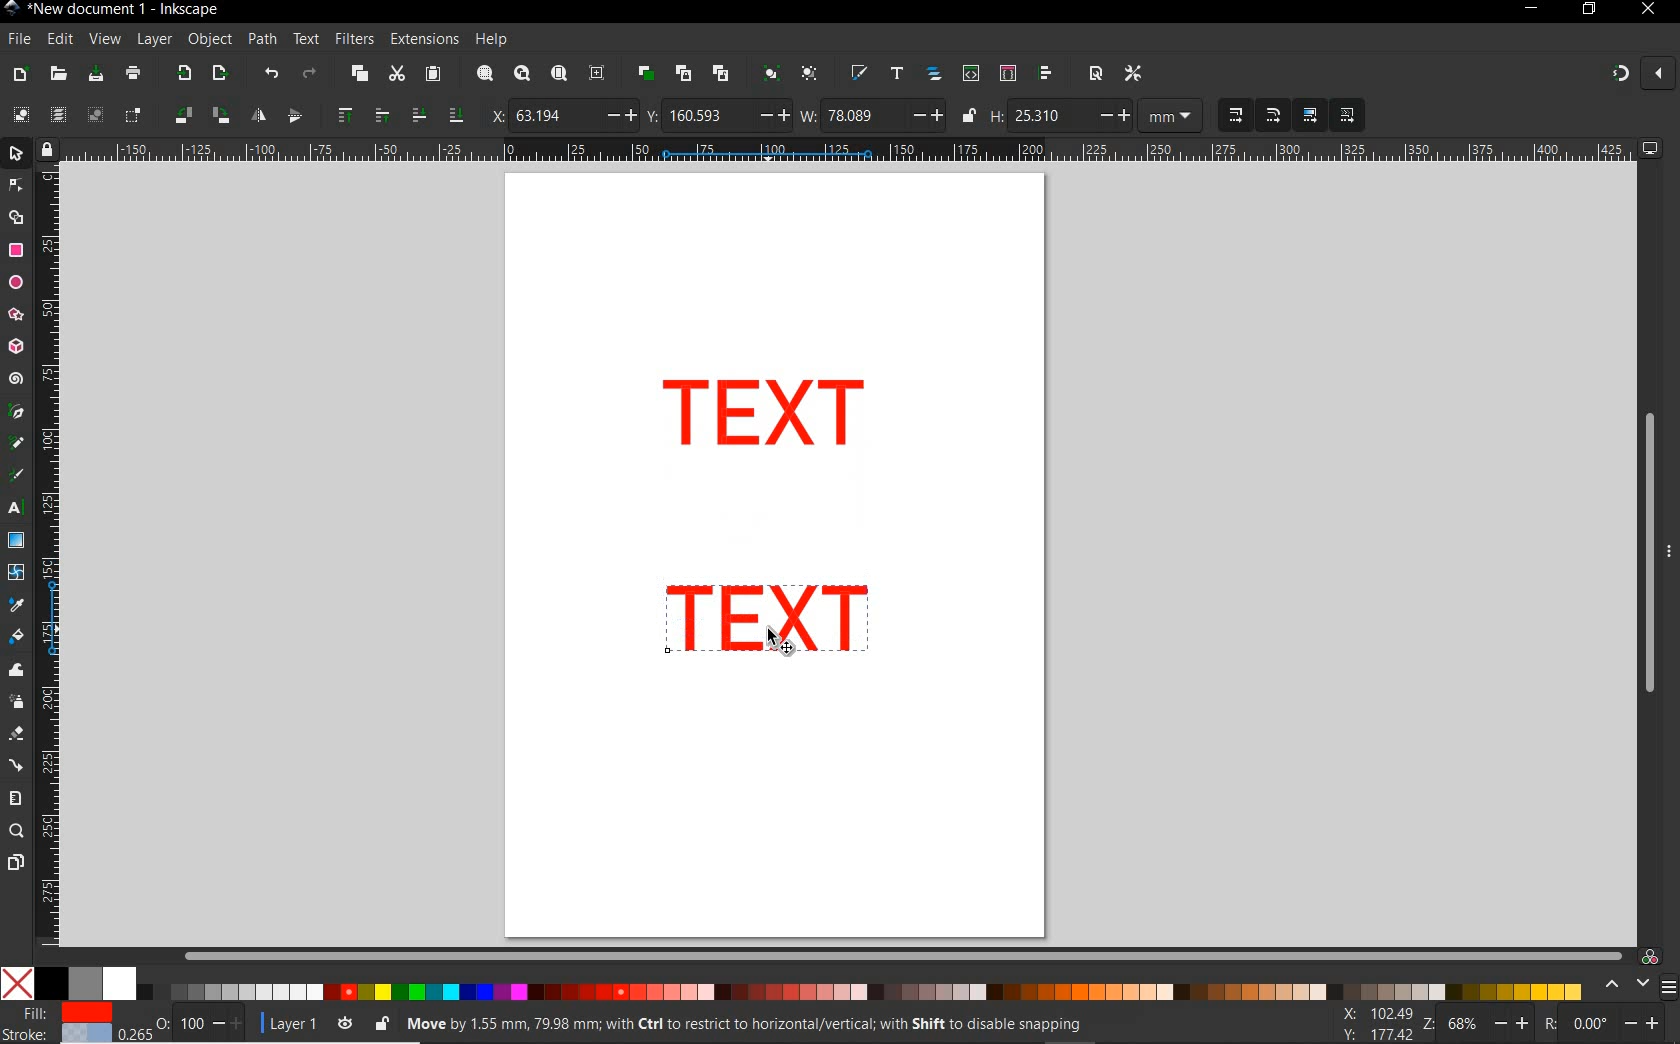 The height and width of the screenshot is (1044, 1680). Describe the element at coordinates (381, 1022) in the screenshot. I see `lock/unlock current layer` at that location.